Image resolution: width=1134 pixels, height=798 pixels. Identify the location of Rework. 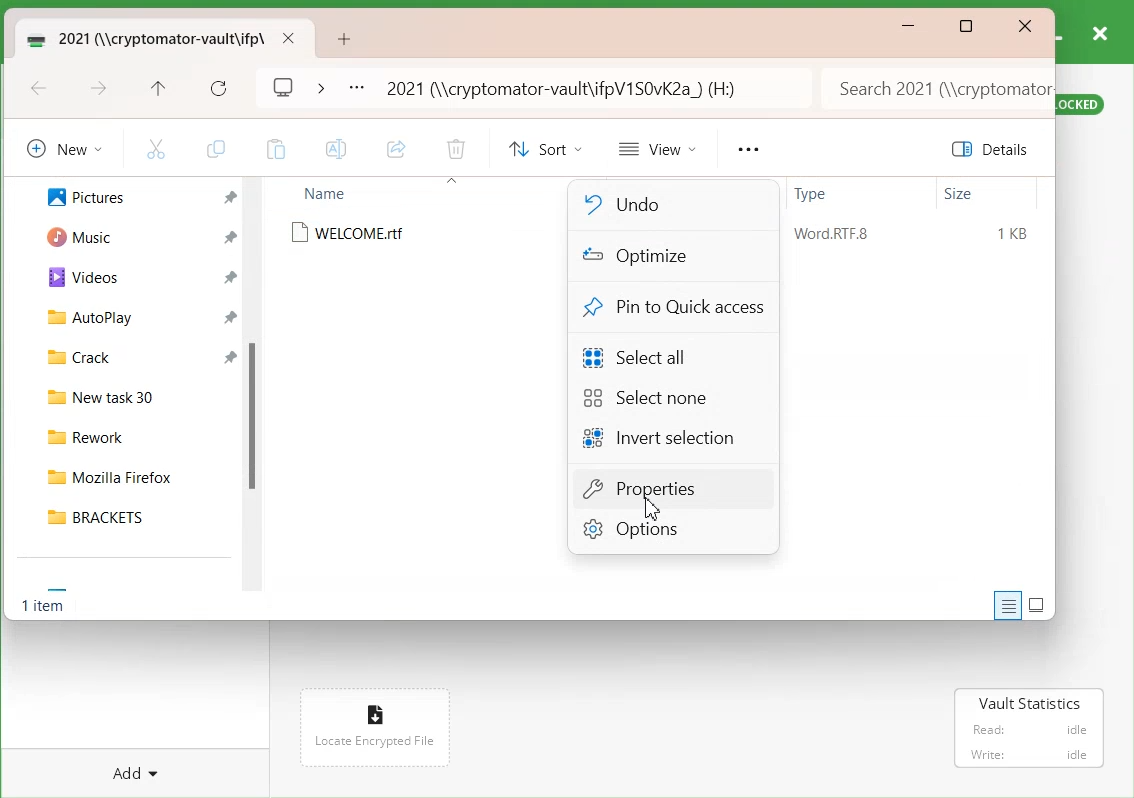
(132, 434).